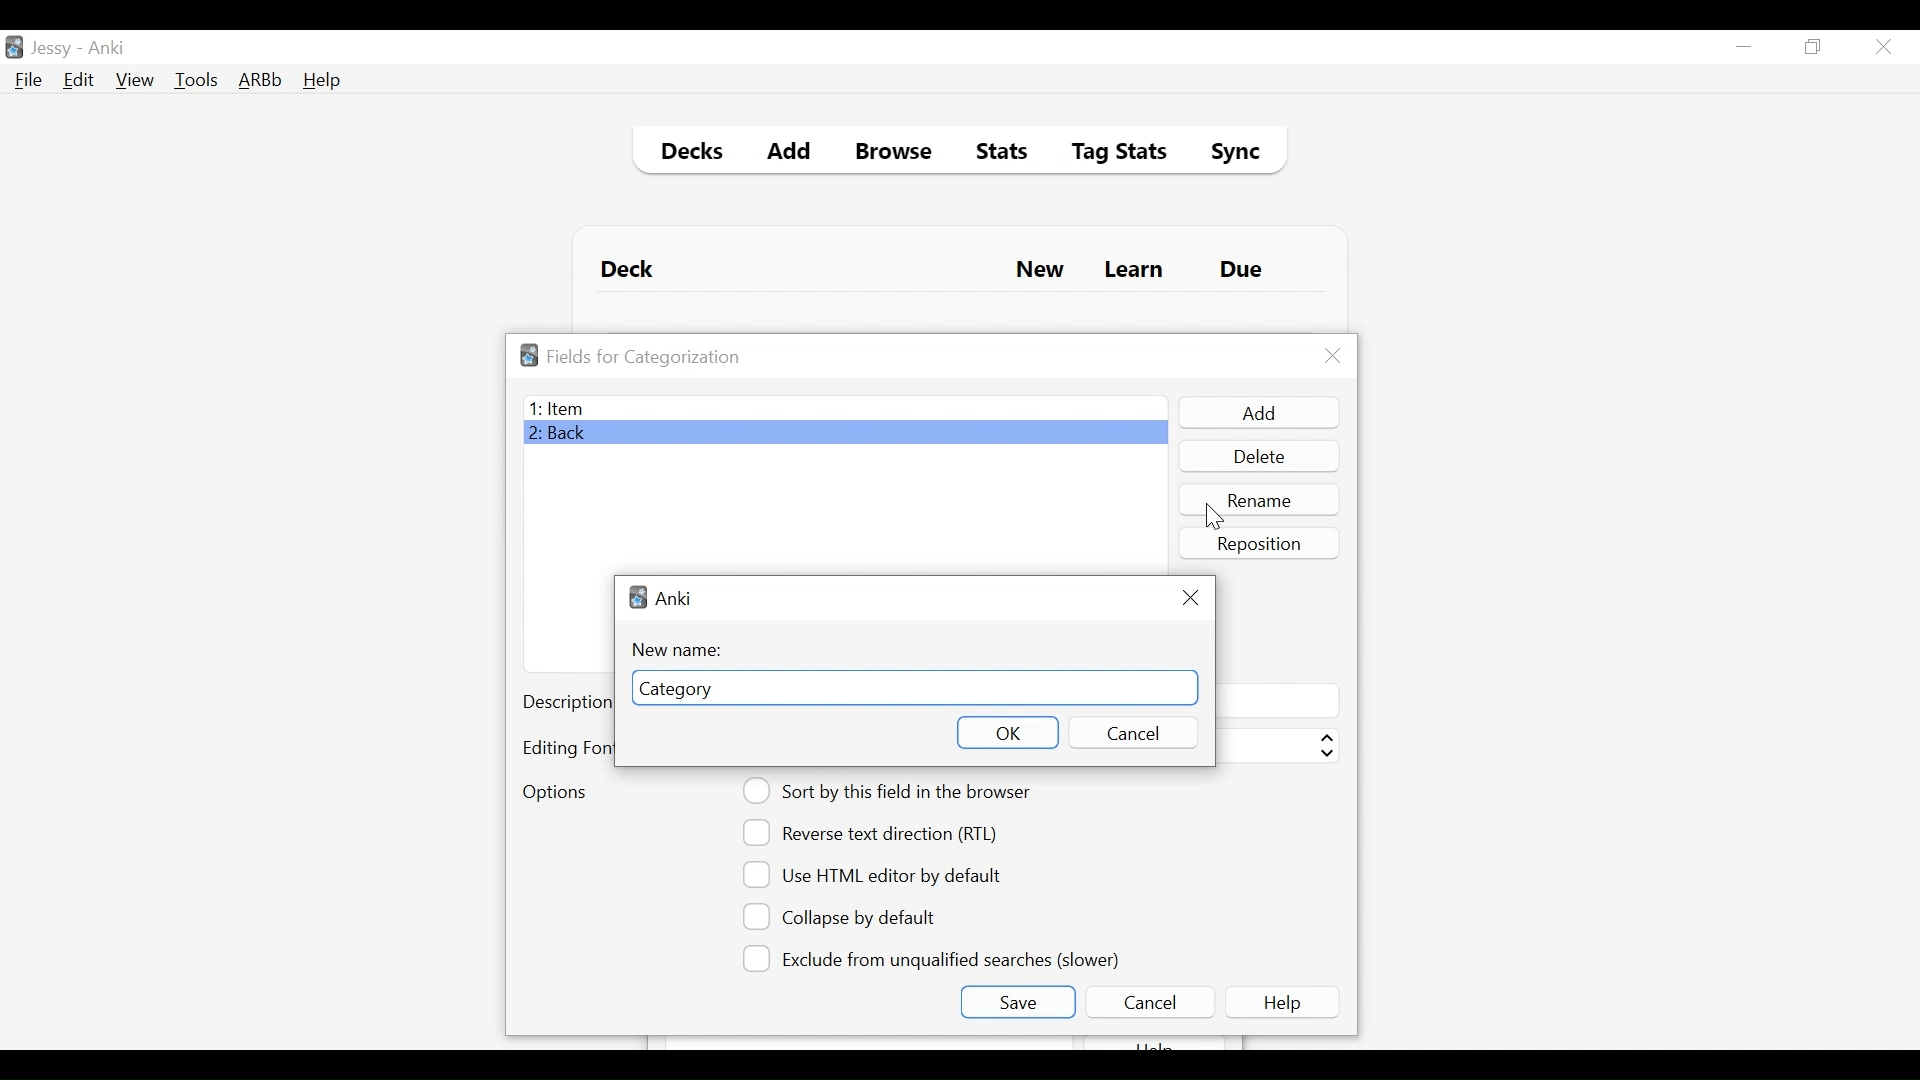  I want to click on New Name Field, so click(917, 687).